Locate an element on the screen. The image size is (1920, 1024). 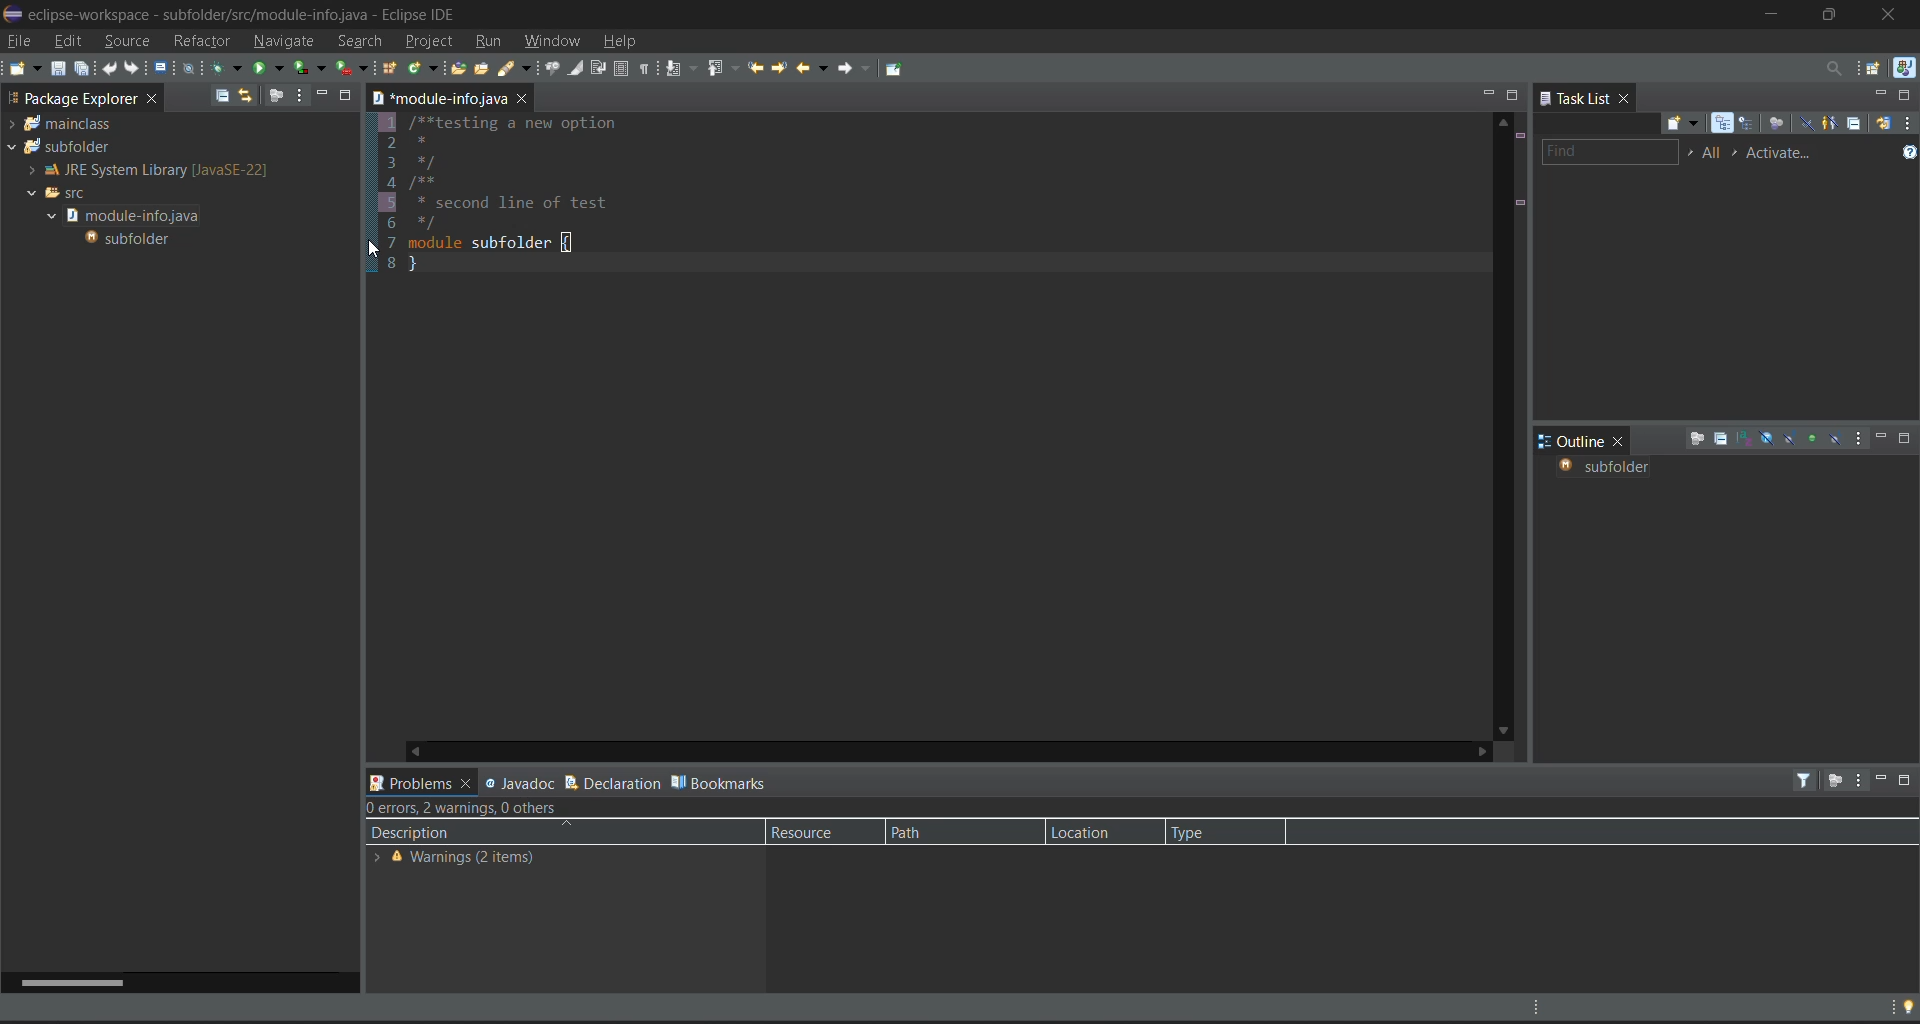
minimize is located at coordinates (1773, 13).